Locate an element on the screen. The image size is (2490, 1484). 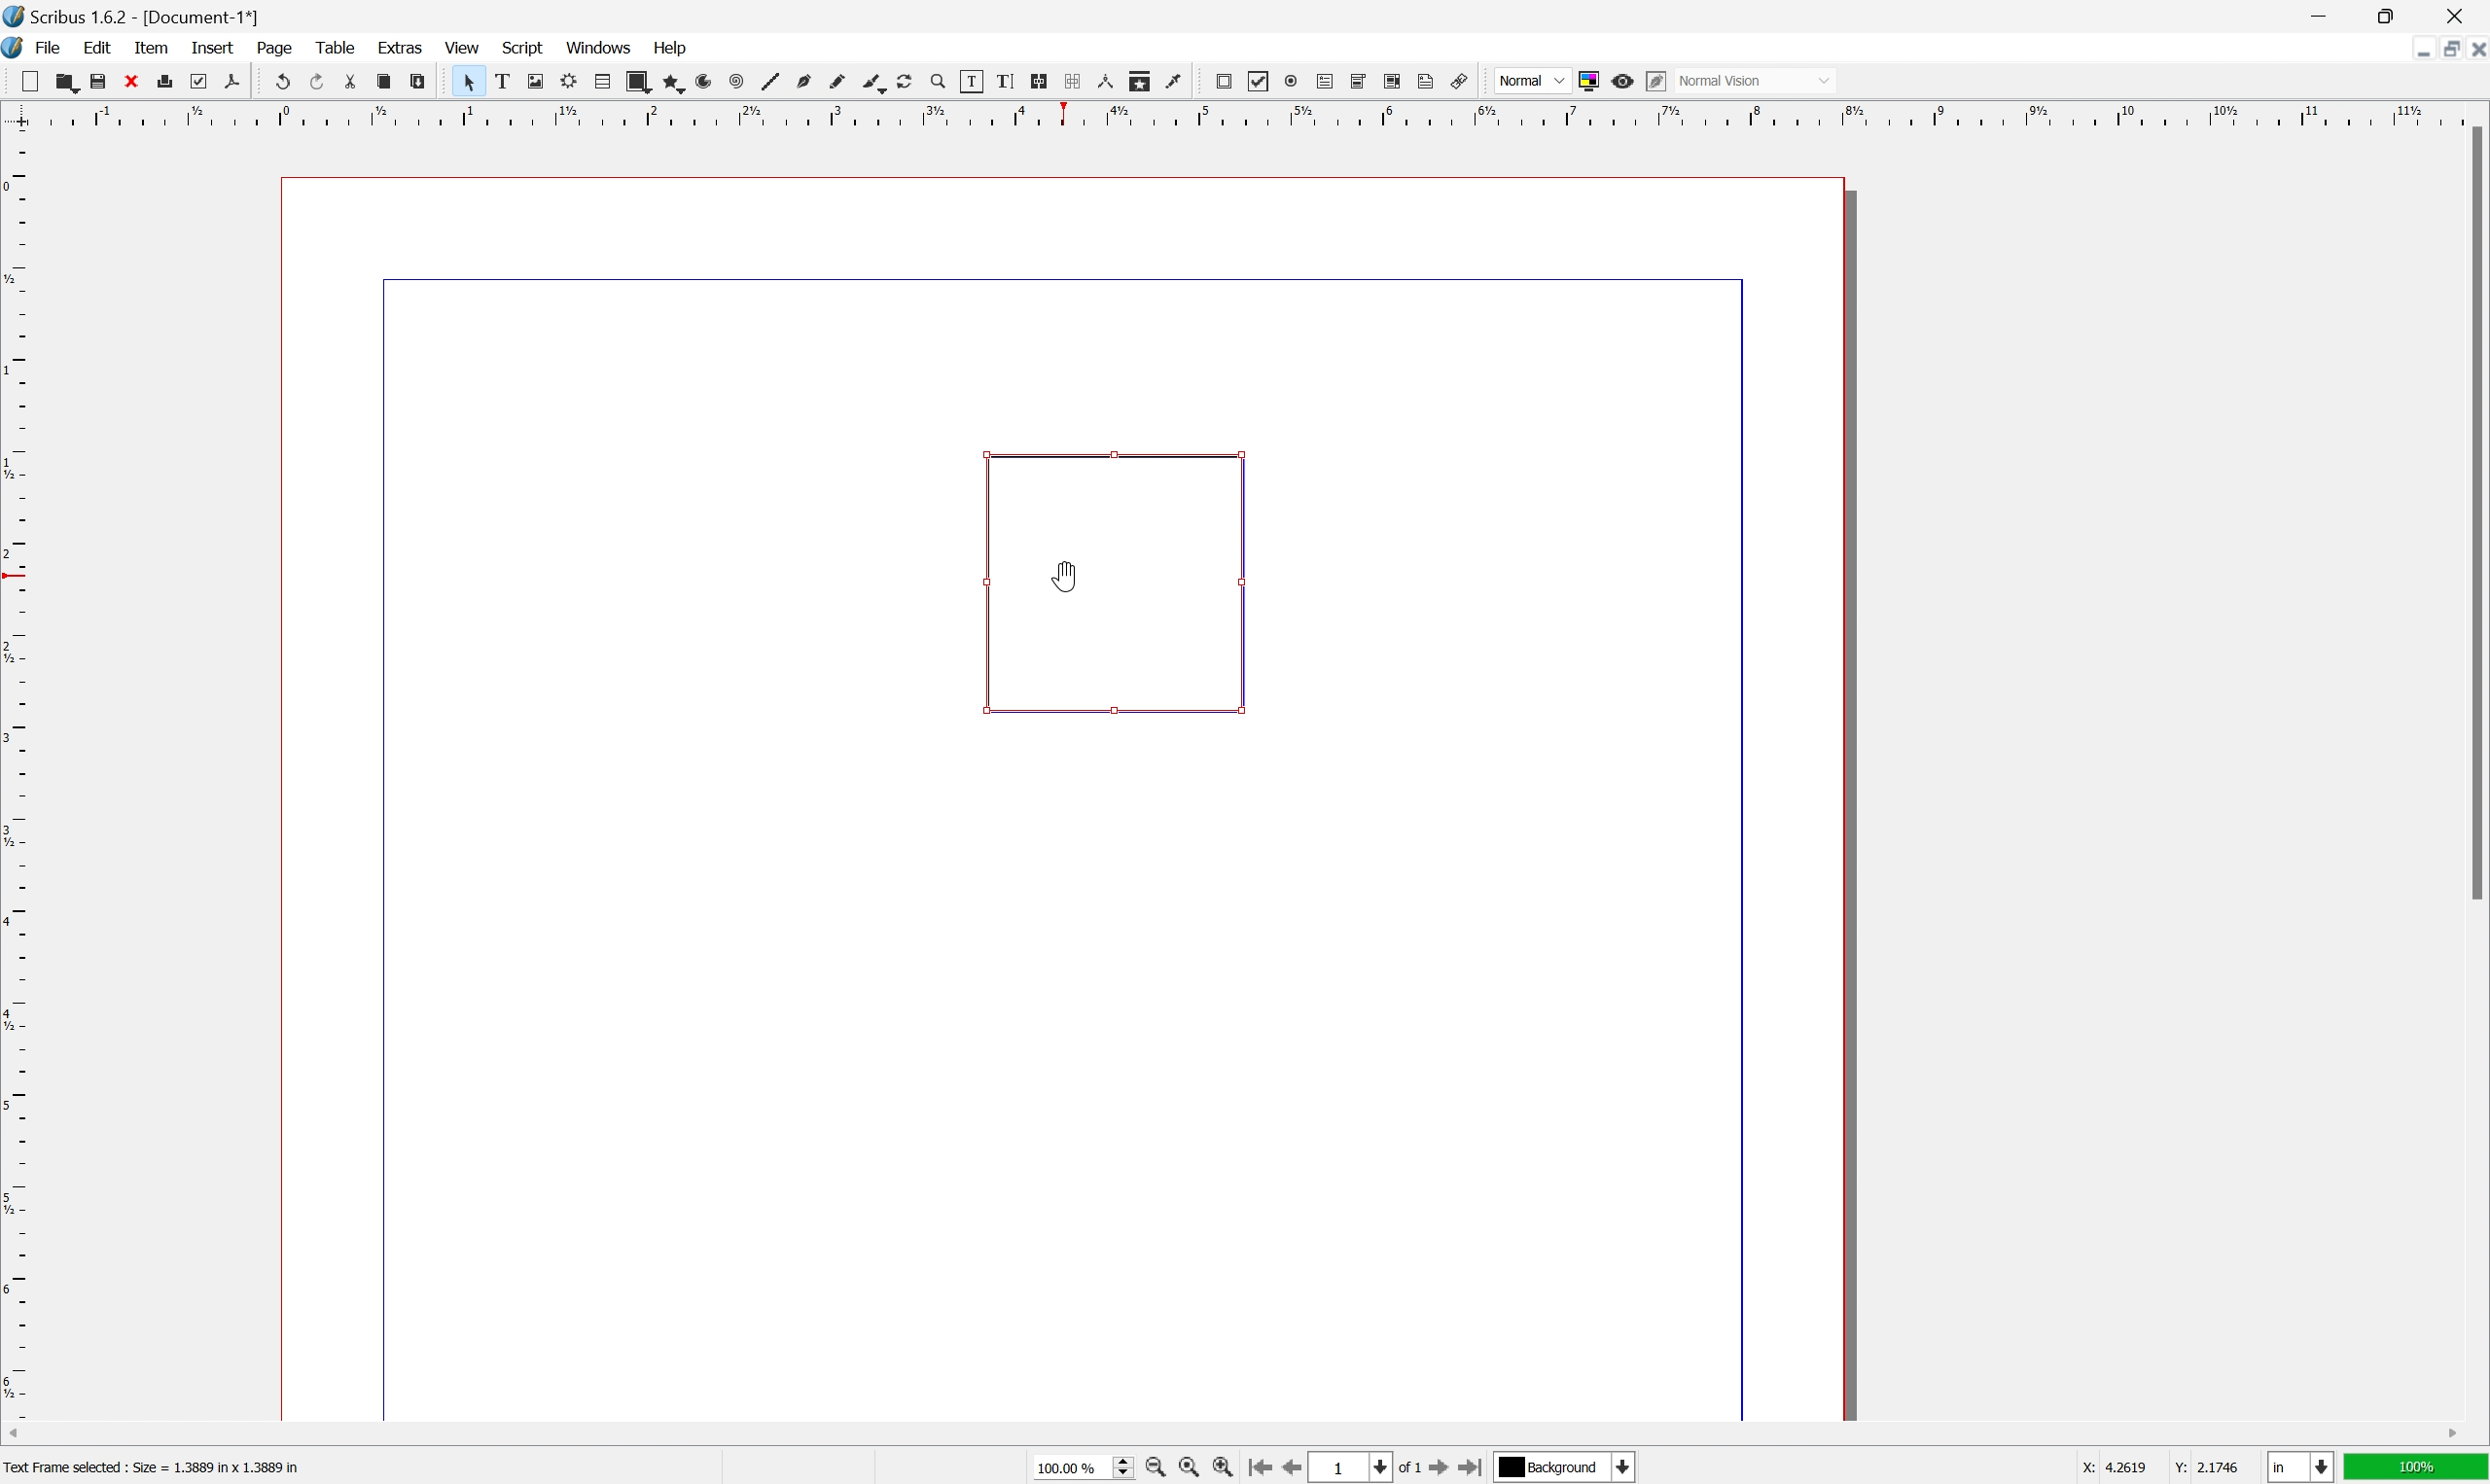
File is located at coordinates (50, 47).